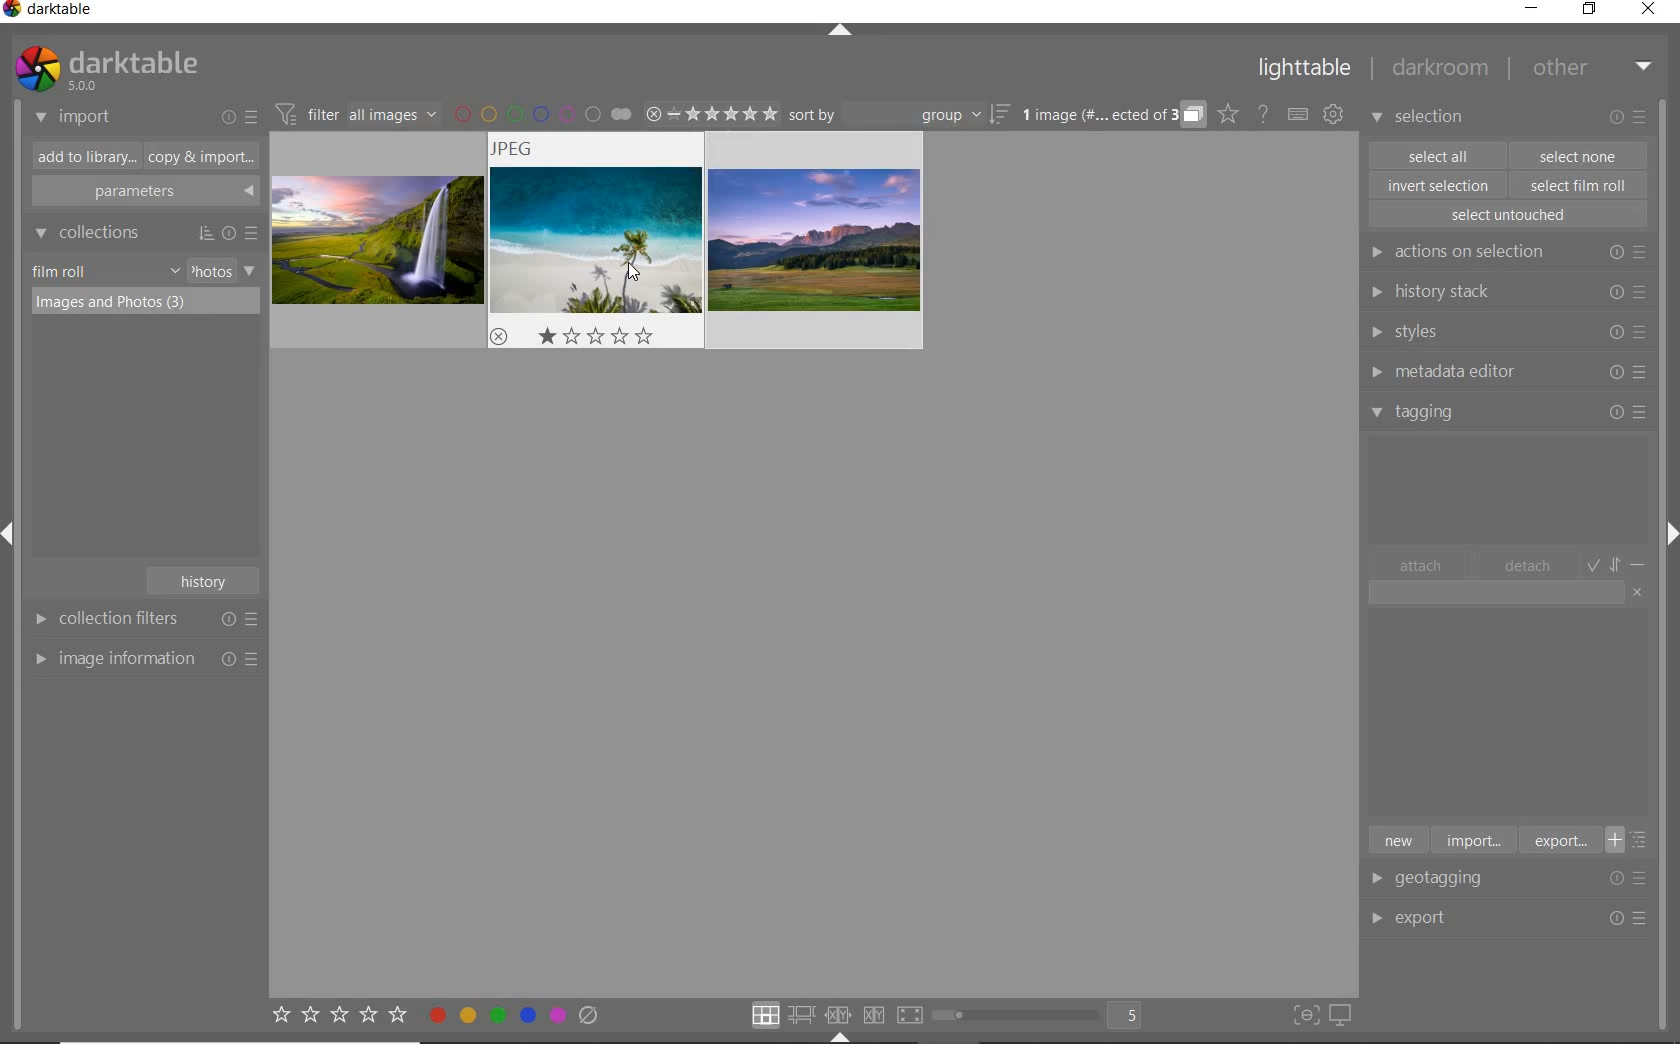  What do you see at coordinates (197, 158) in the screenshot?
I see `copy & import` at bounding box center [197, 158].